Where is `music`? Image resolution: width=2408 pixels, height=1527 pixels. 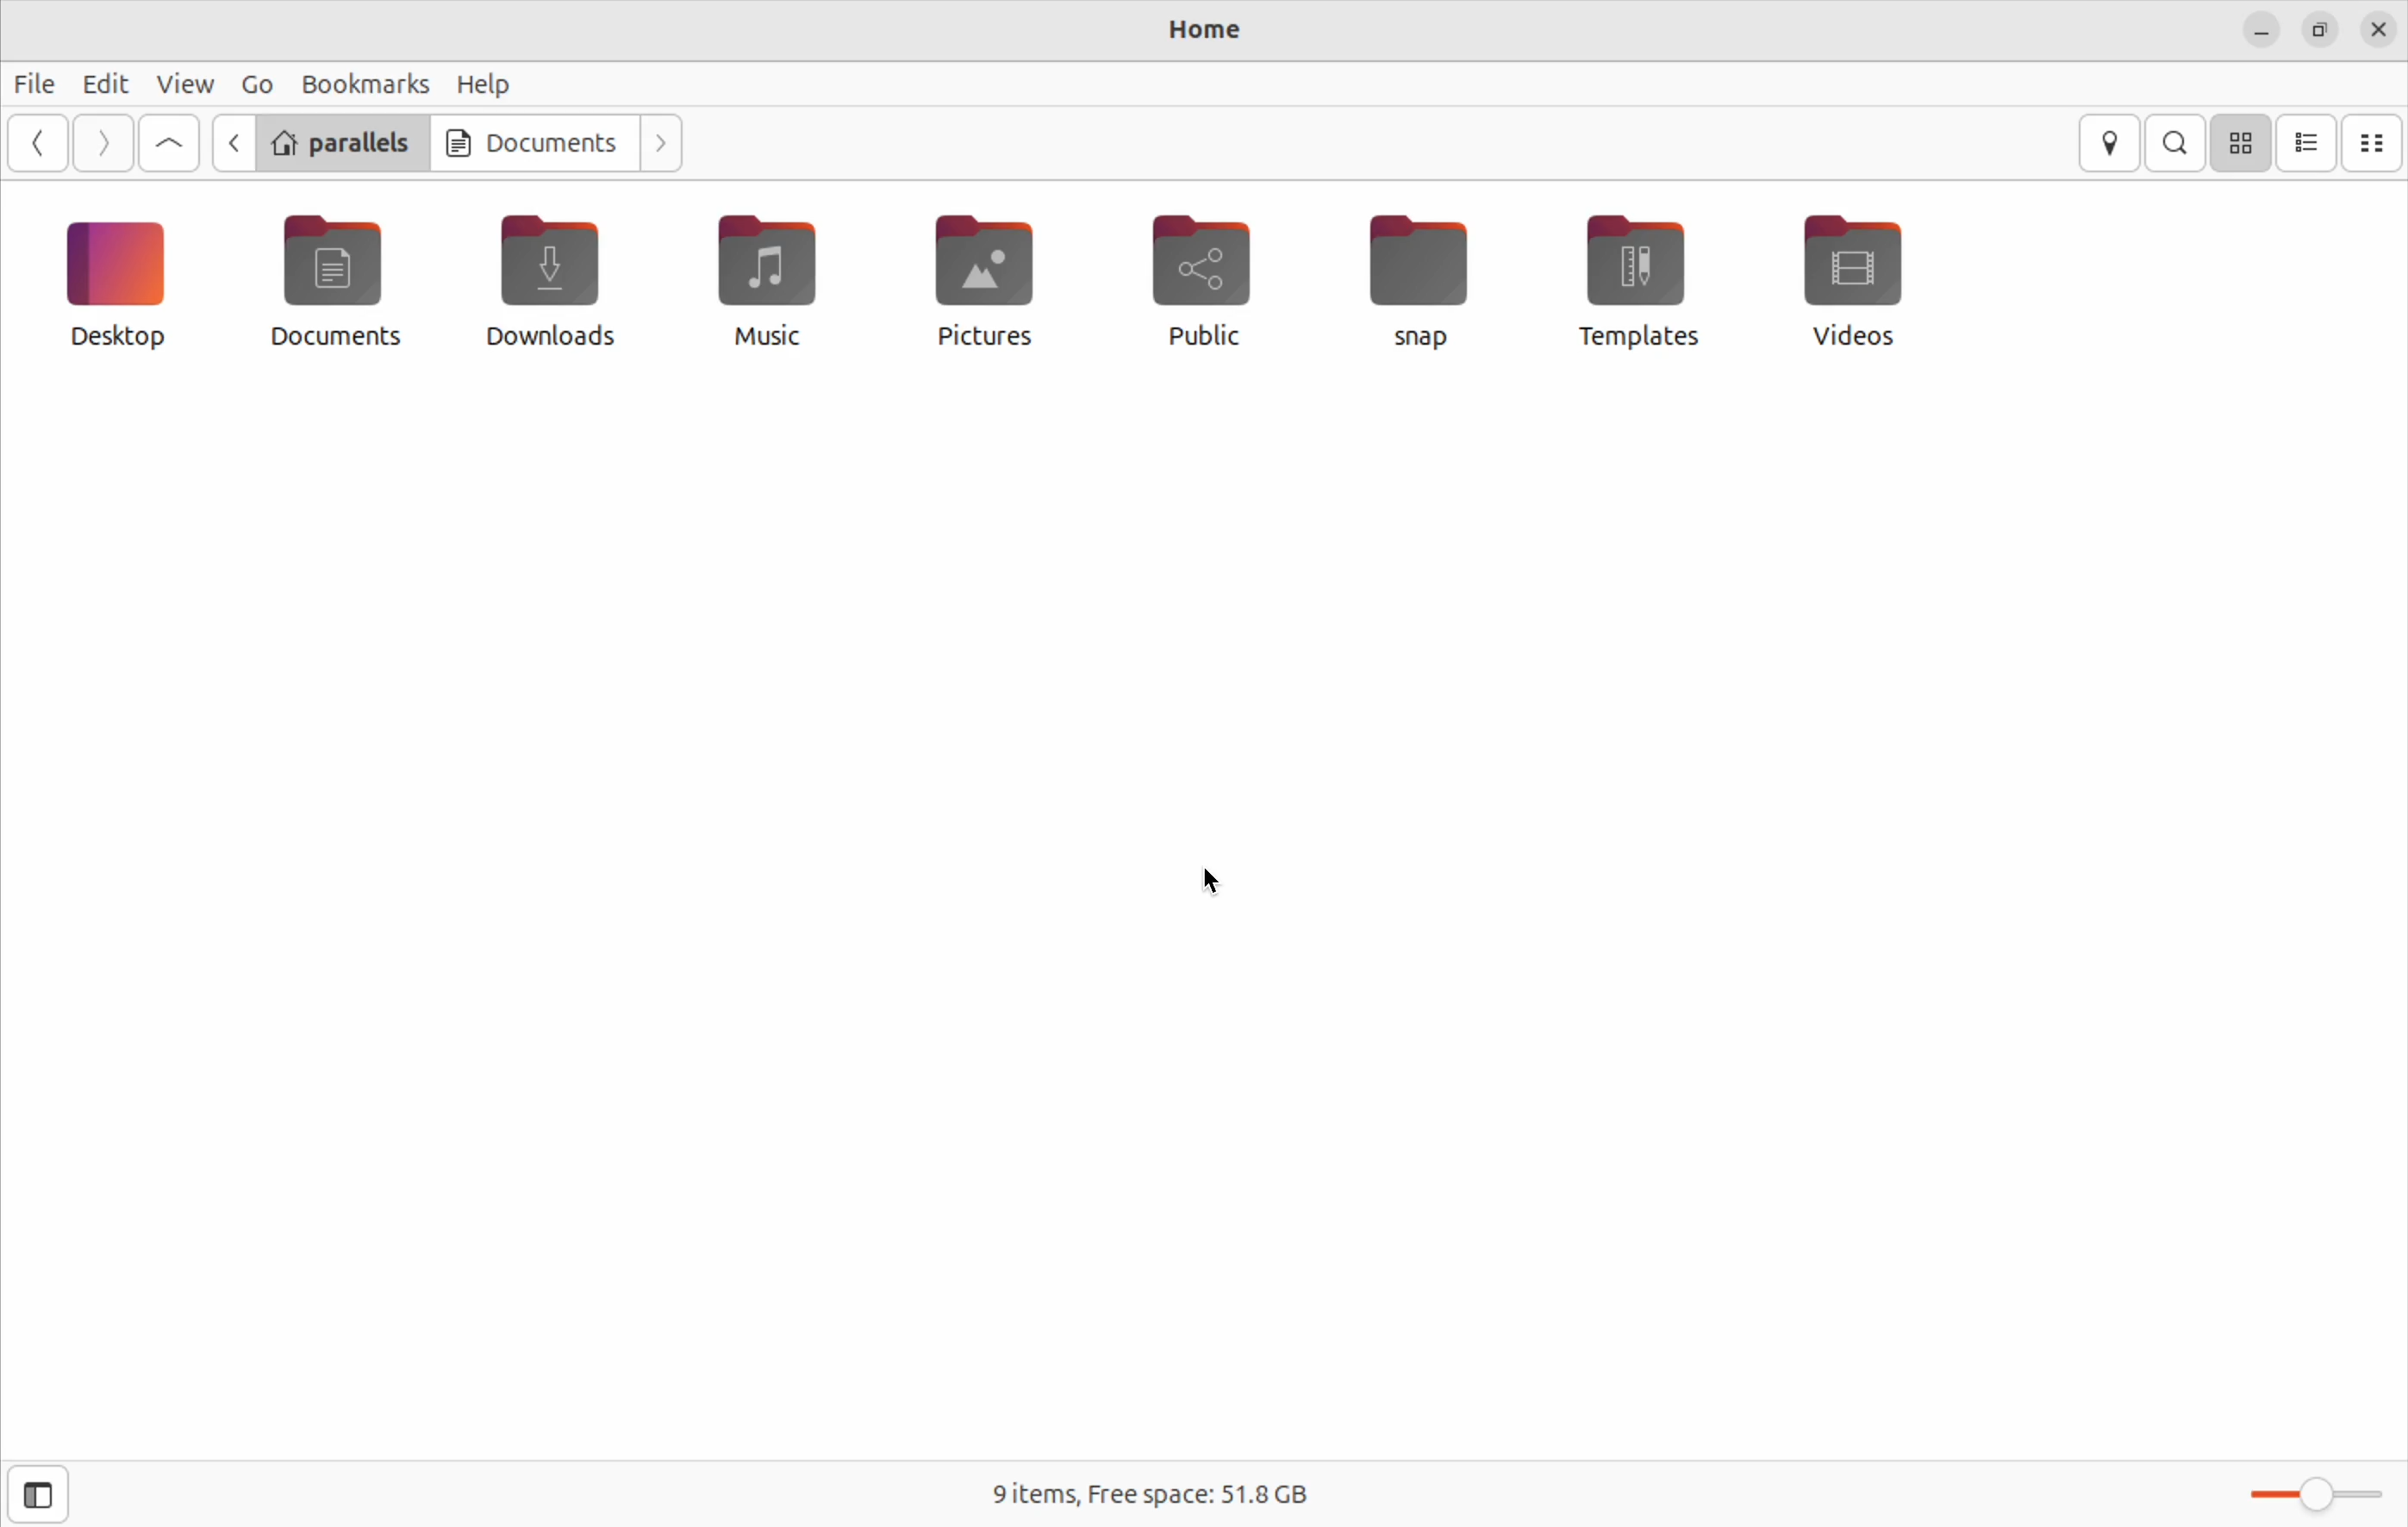
music is located at coordinates (770, 287).